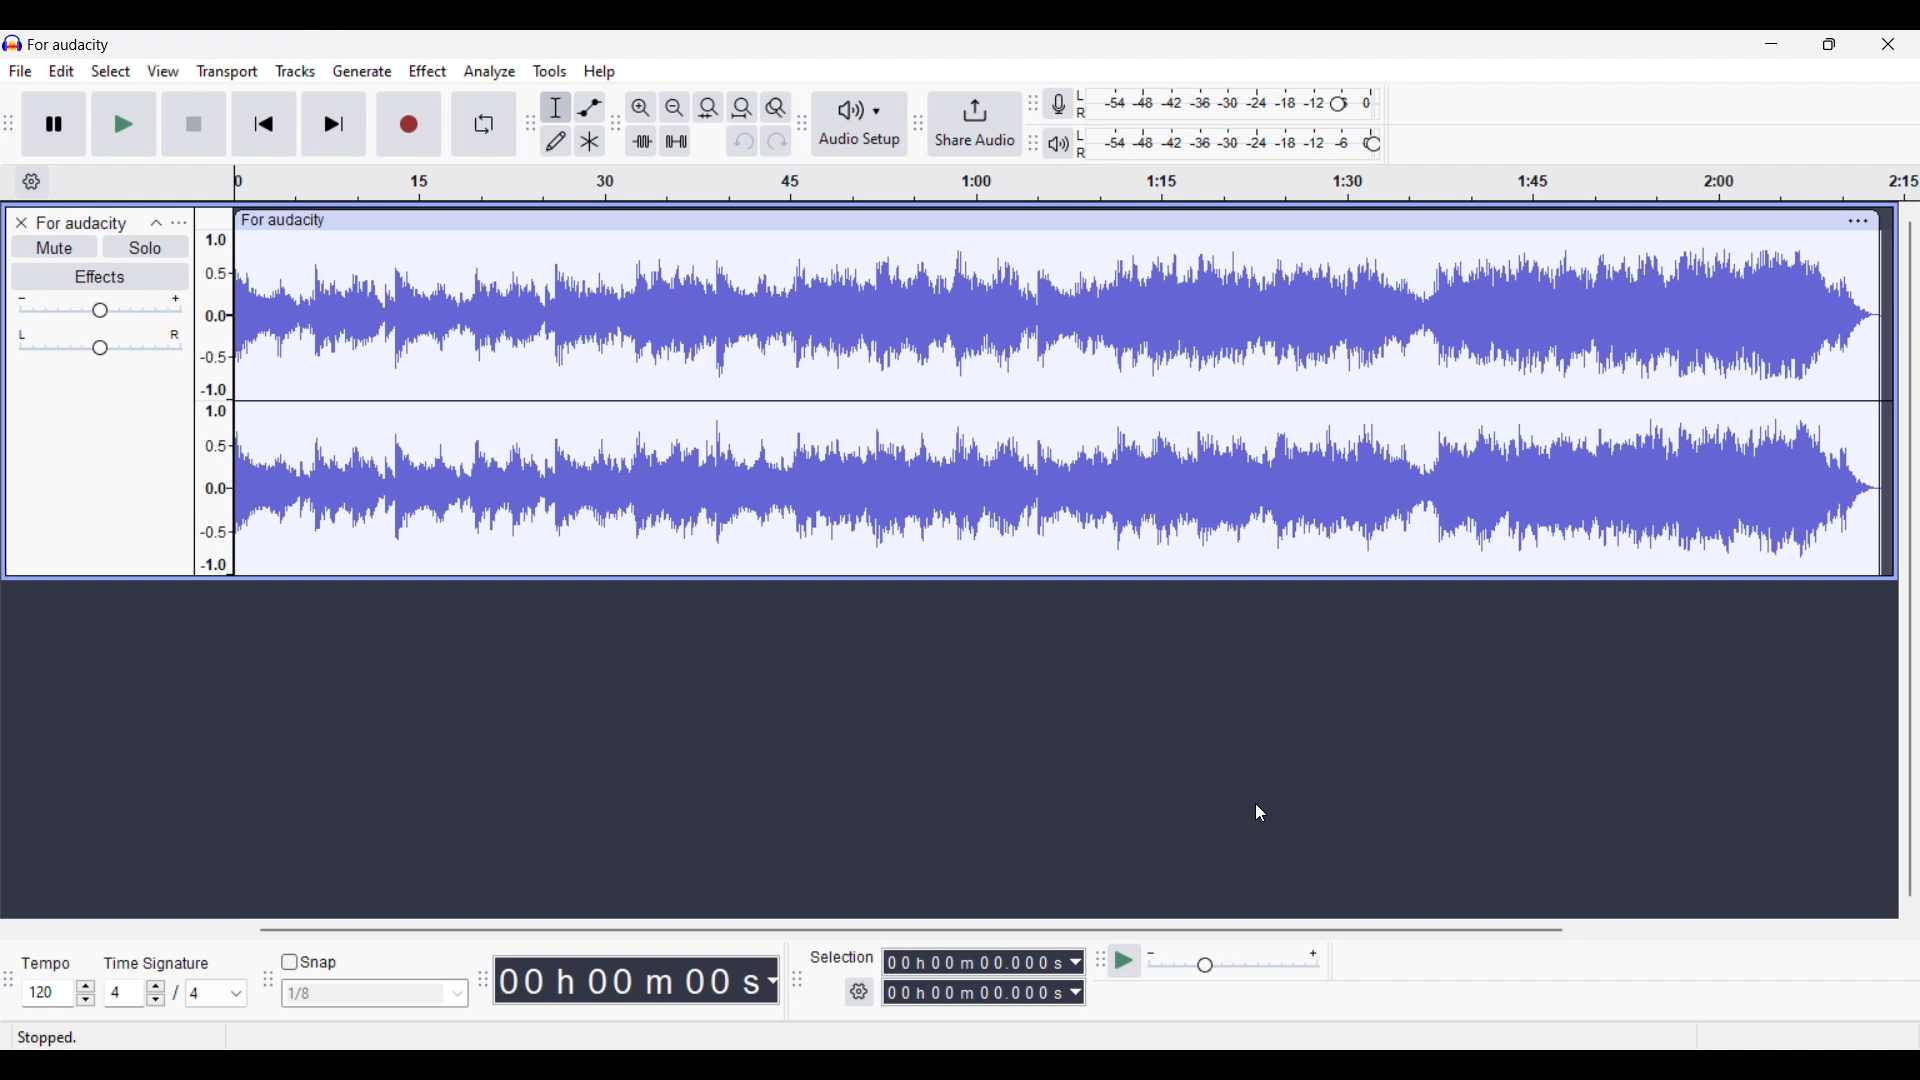 This screenshot has height=1080, width=1920. What do you see at coordinates (590, 141) in the screenshot?
I see `Multi-tool` at bounding box center [590, 141].